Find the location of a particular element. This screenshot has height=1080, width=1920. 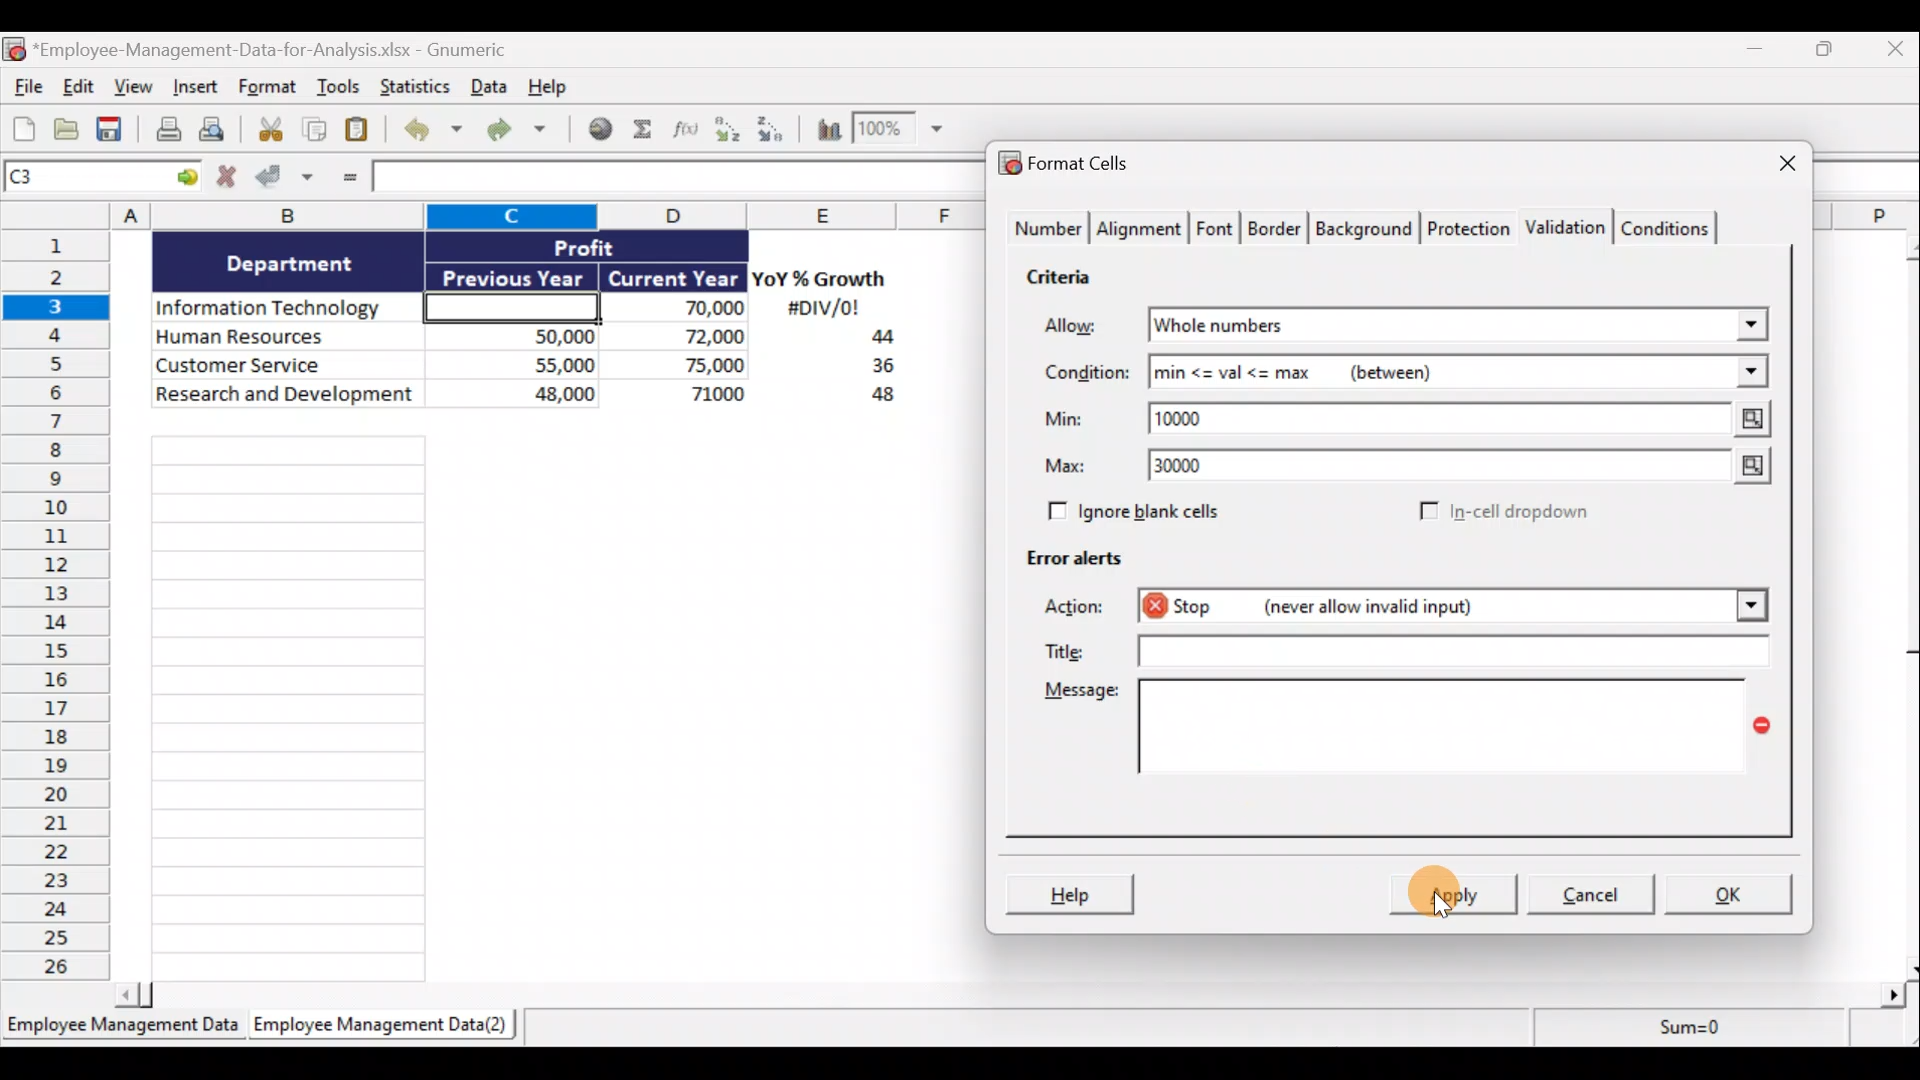

48,000 is located at coordinates (523, 397).